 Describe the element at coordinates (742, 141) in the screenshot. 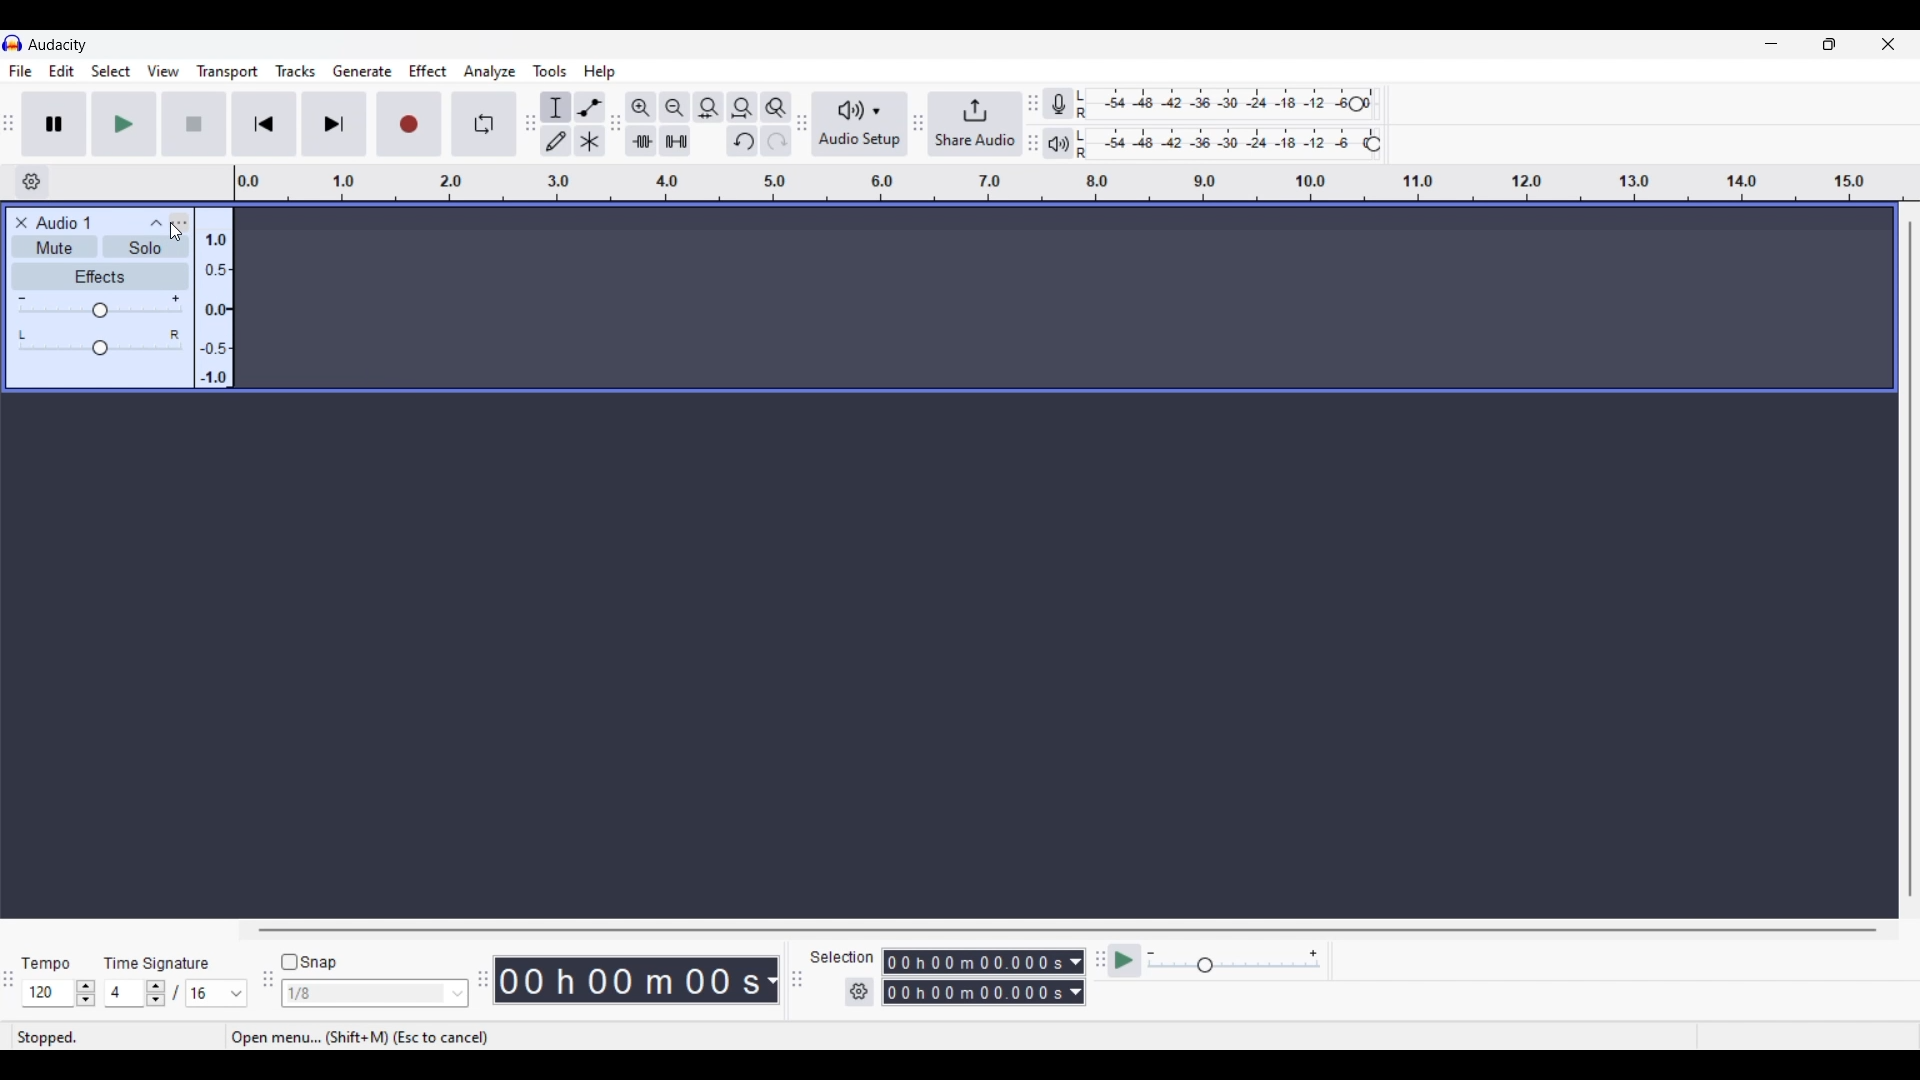

I see `Undo` at that location.